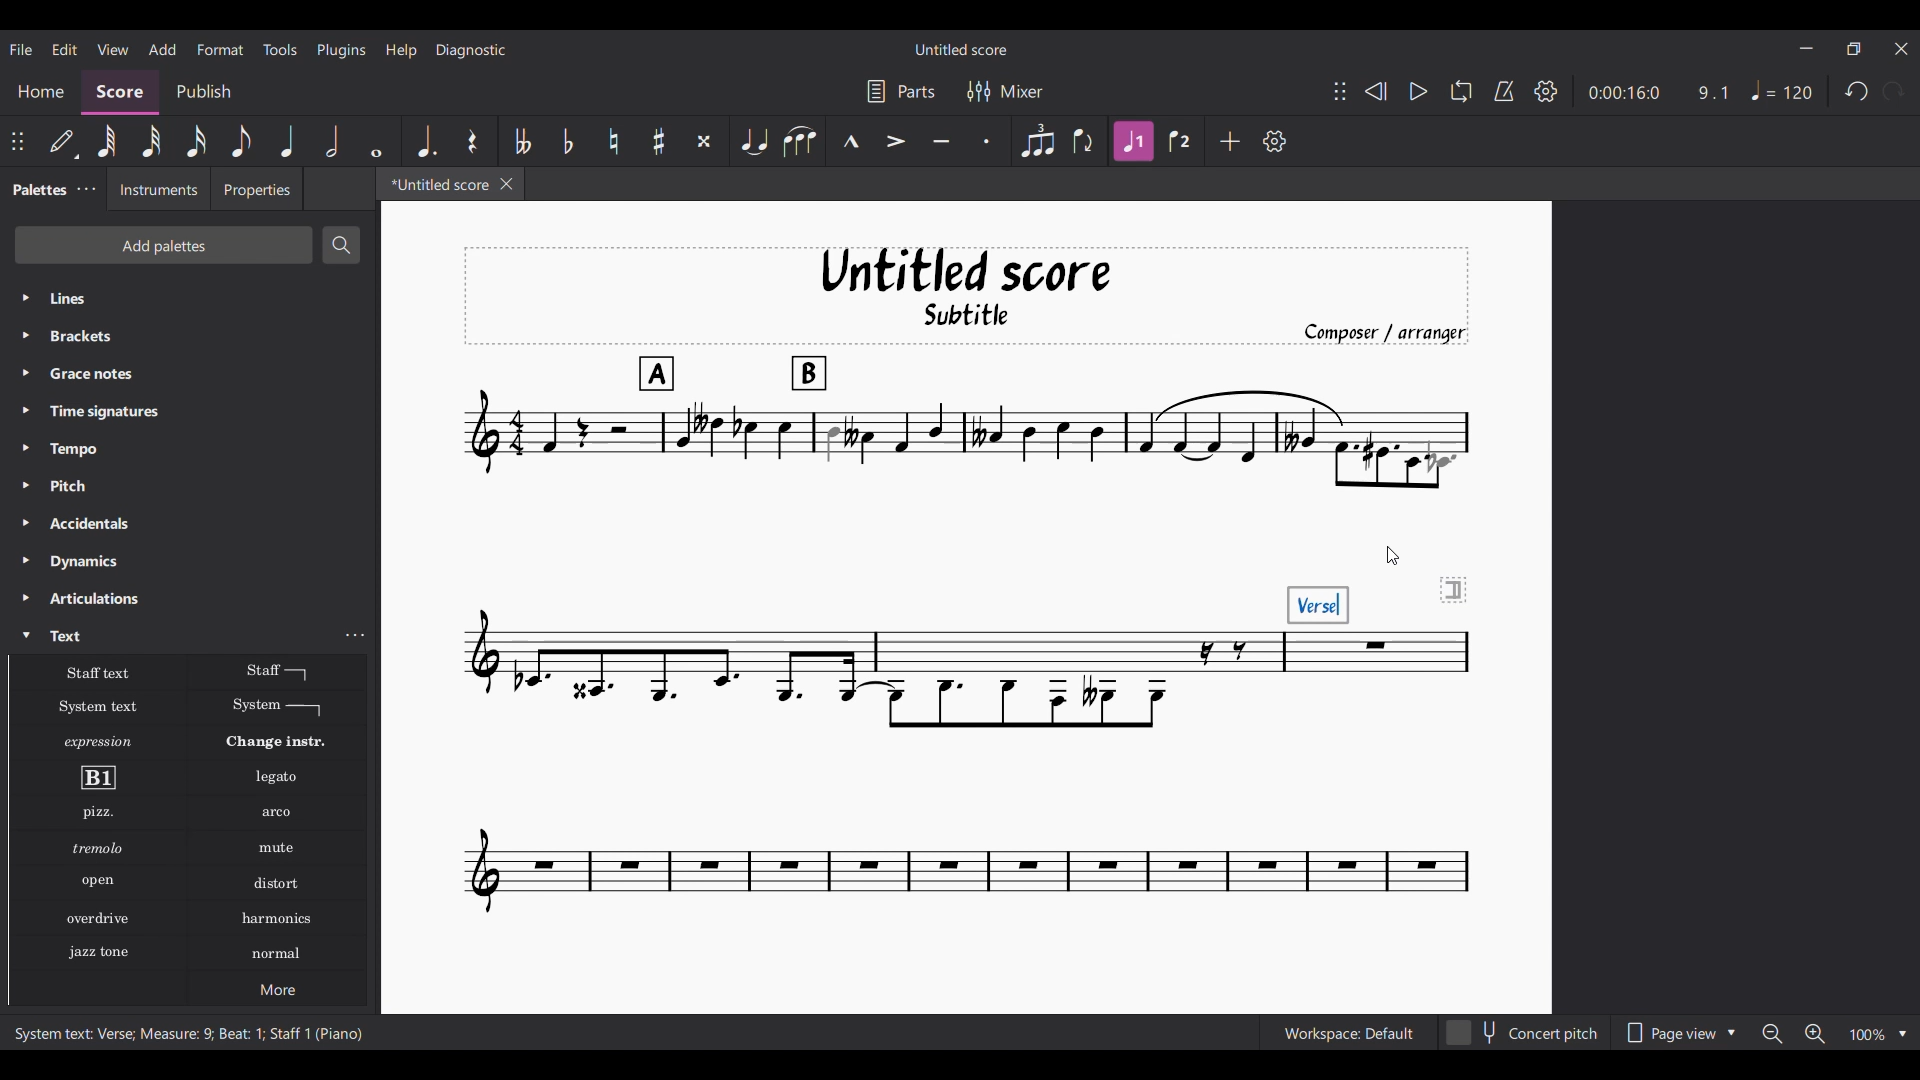 The image size is (1920, 1080). Describe the element at coordinates (658, 141) in the screenshot. I see `Toggle sharp` at that location.